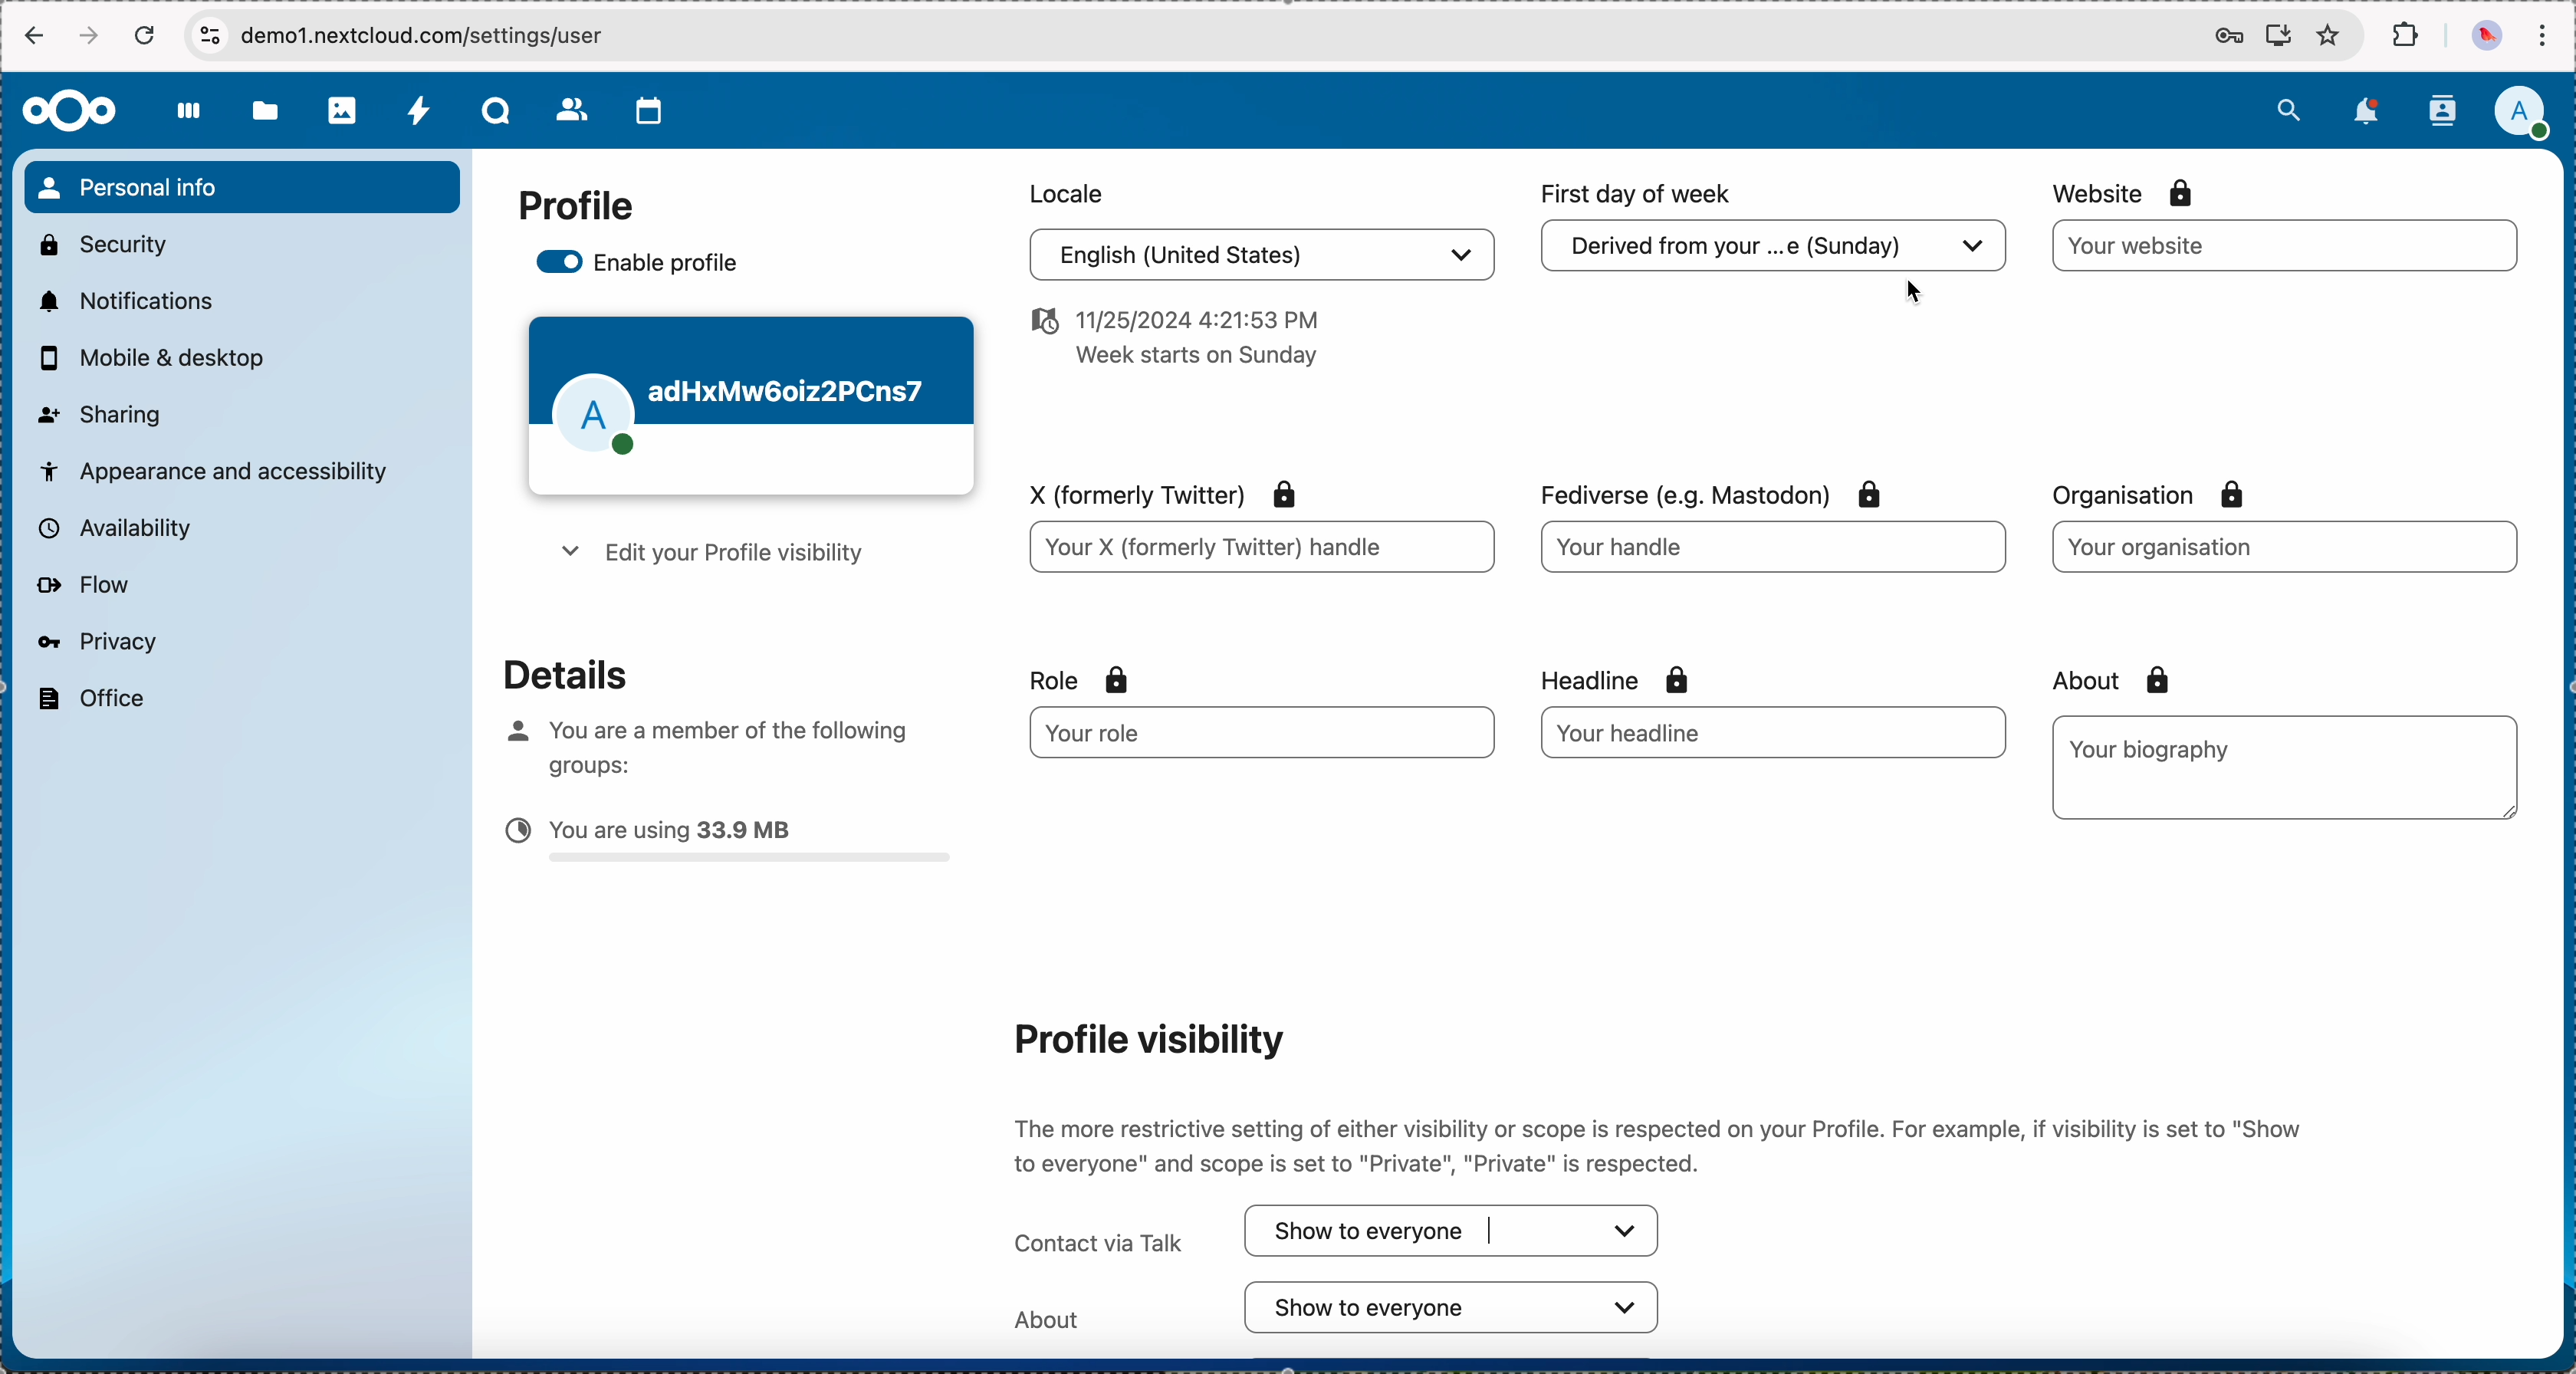 Image resolution: width=2576 pixels, height=1374 pixels. Describe the element at coordinates (209, 34) in the screenshot. I see `controls` at that location.